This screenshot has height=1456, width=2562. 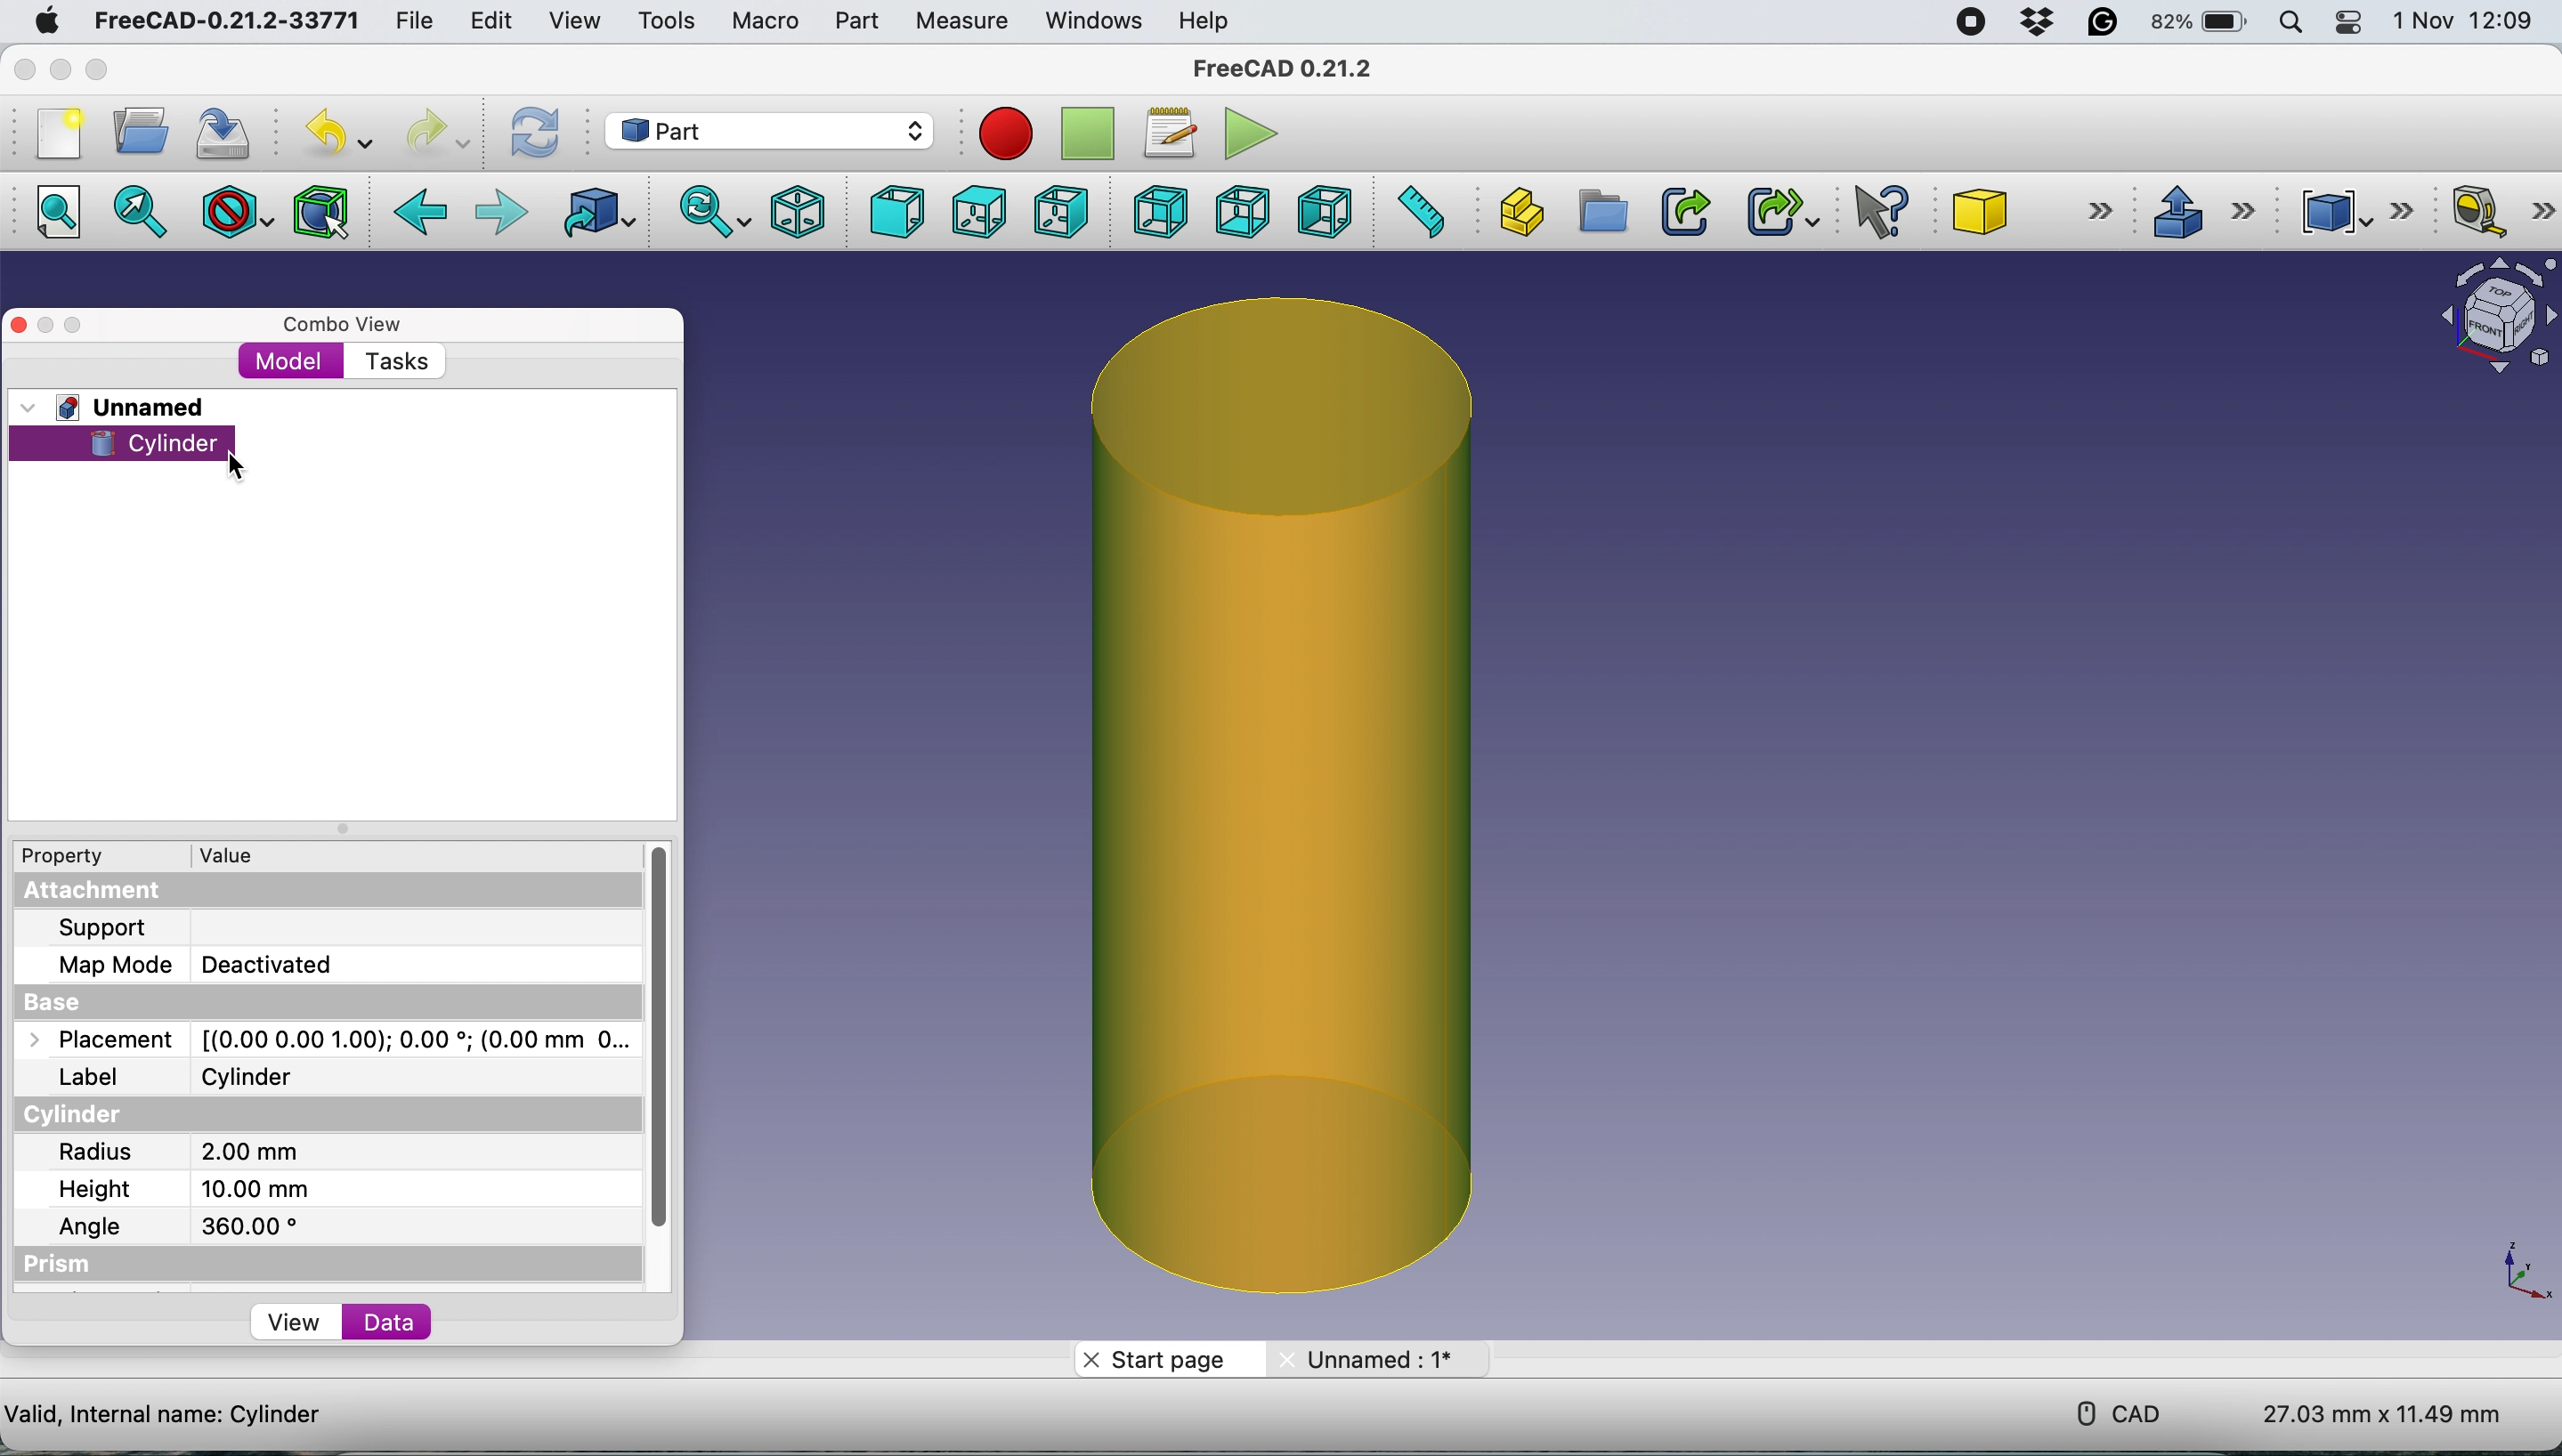 What do you see at coordinates (77, 330) in the screenshot?
I see `maximise` at bounding box center [77, 330].